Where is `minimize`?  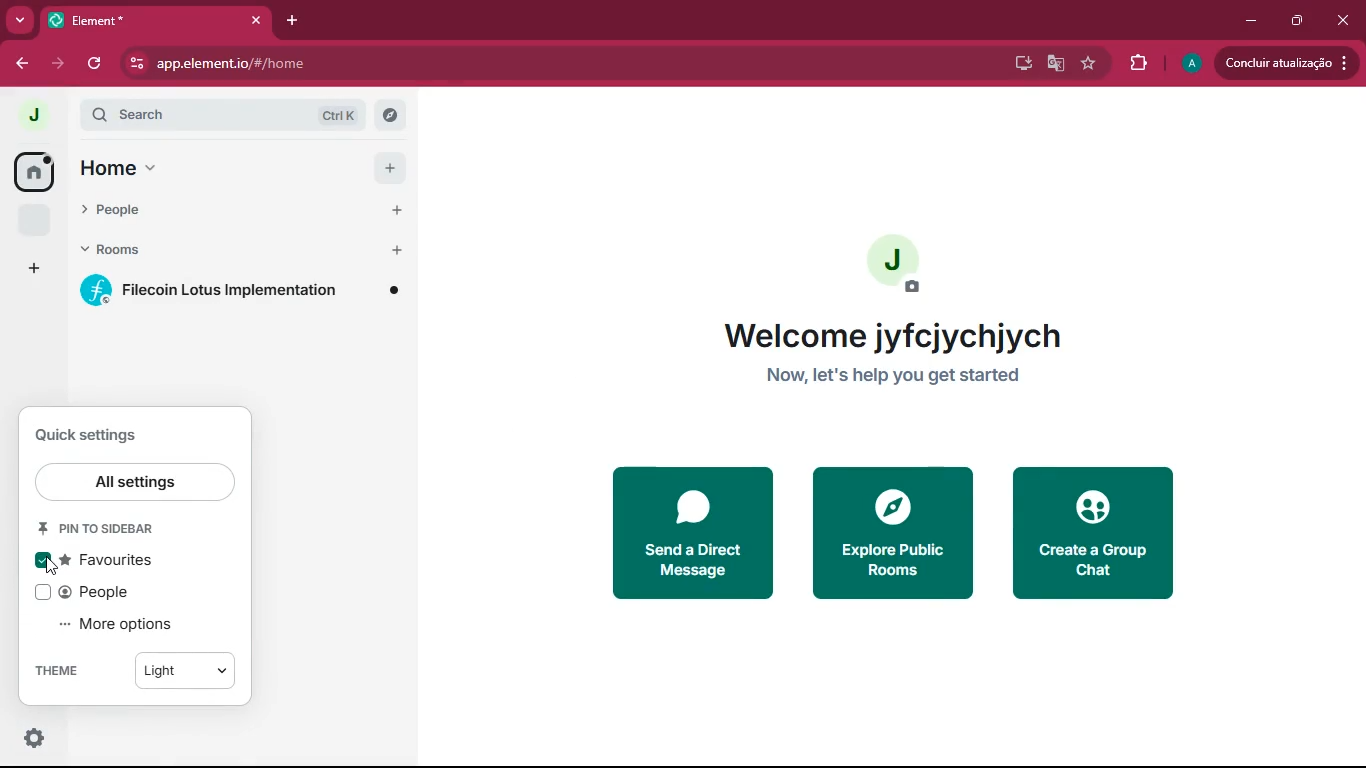 minimize is located at coordinates (1252, 22).